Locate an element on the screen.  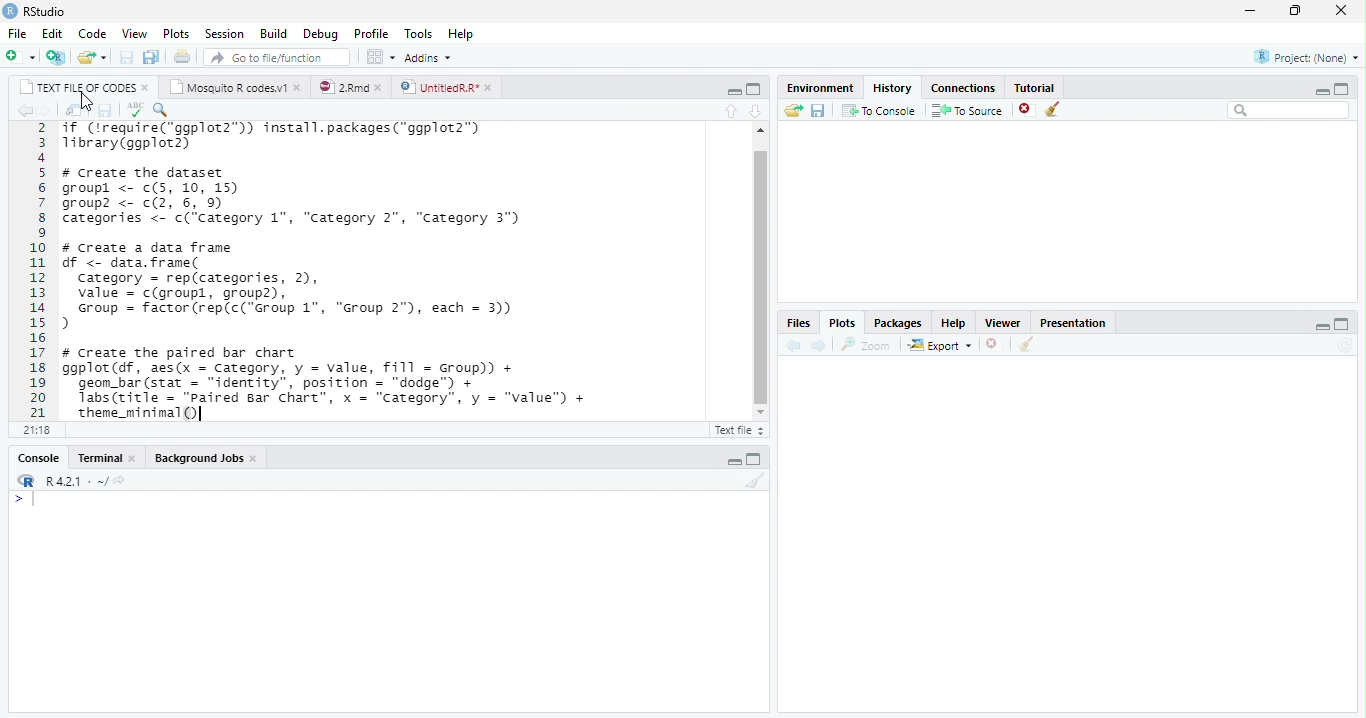
save history  is located at coordinates (817, 110).